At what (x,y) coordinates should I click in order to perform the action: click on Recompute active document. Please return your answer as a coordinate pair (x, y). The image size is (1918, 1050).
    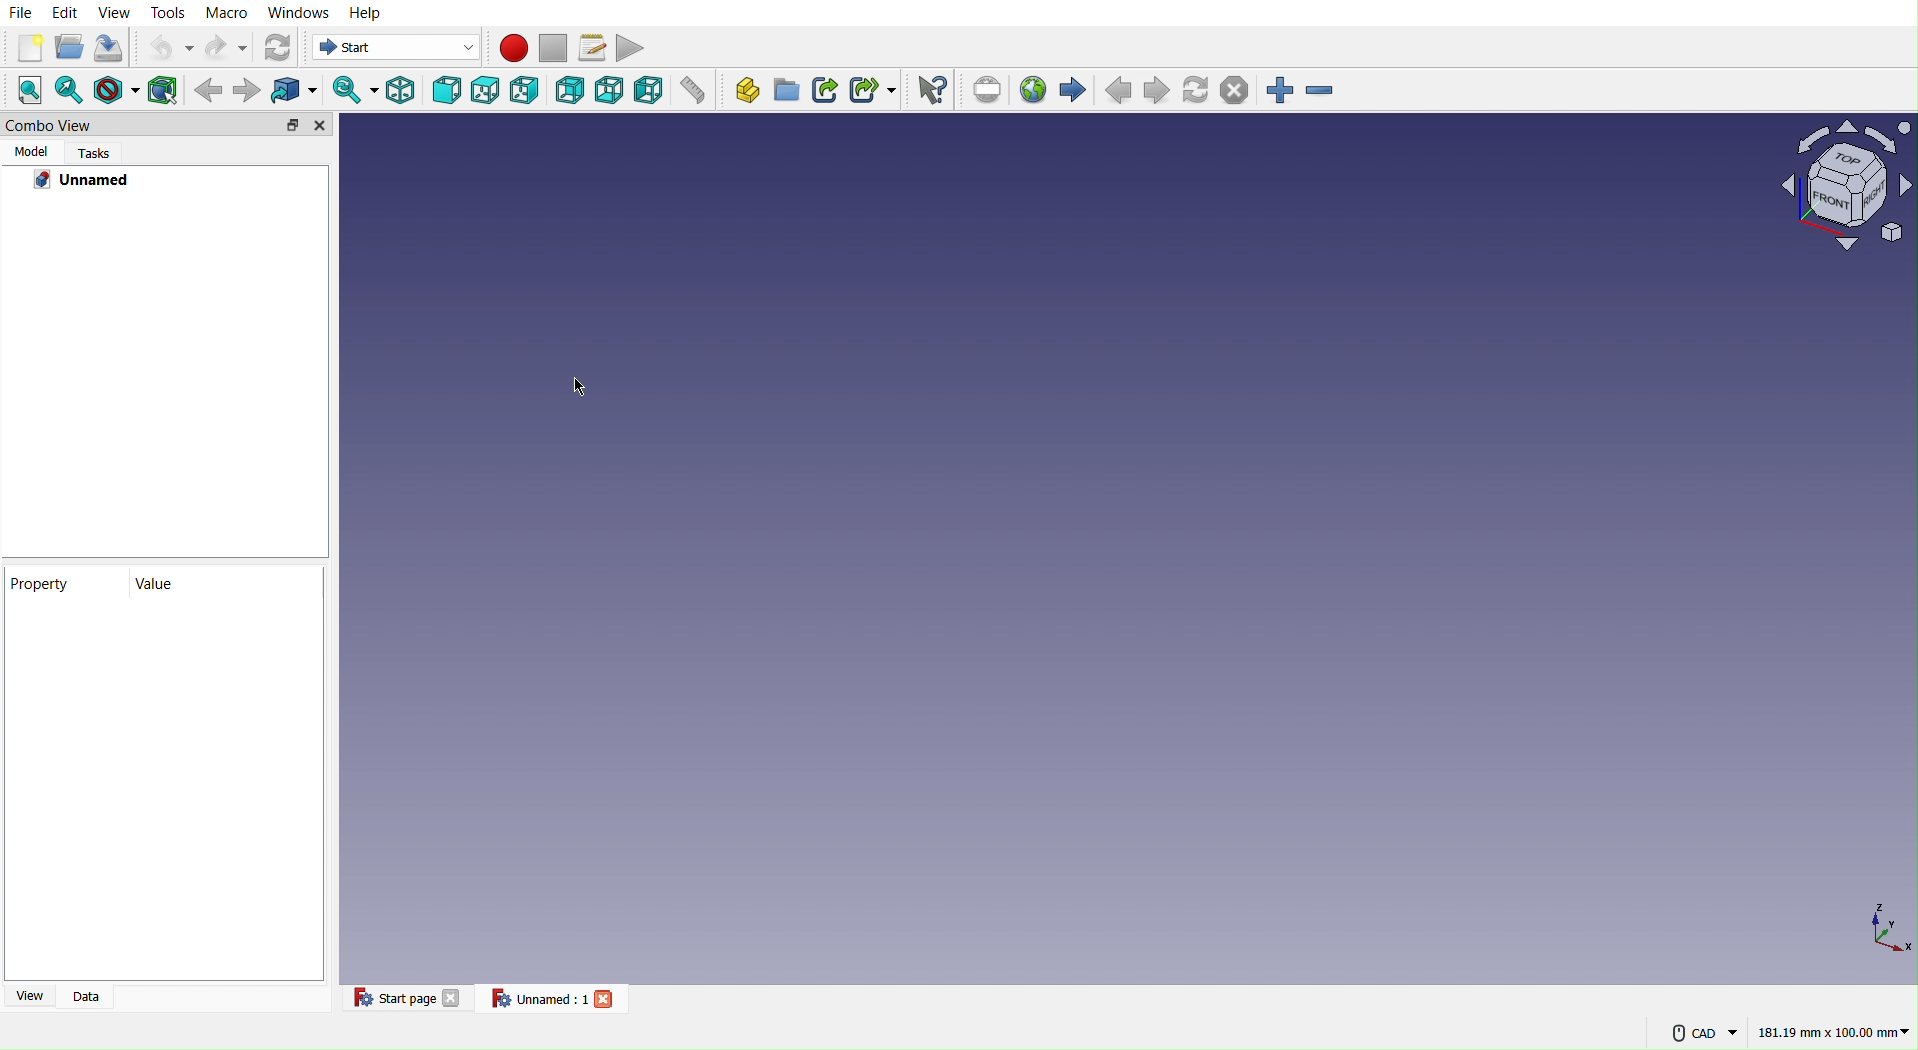
    Looking at the image, I should click on (276, 46).